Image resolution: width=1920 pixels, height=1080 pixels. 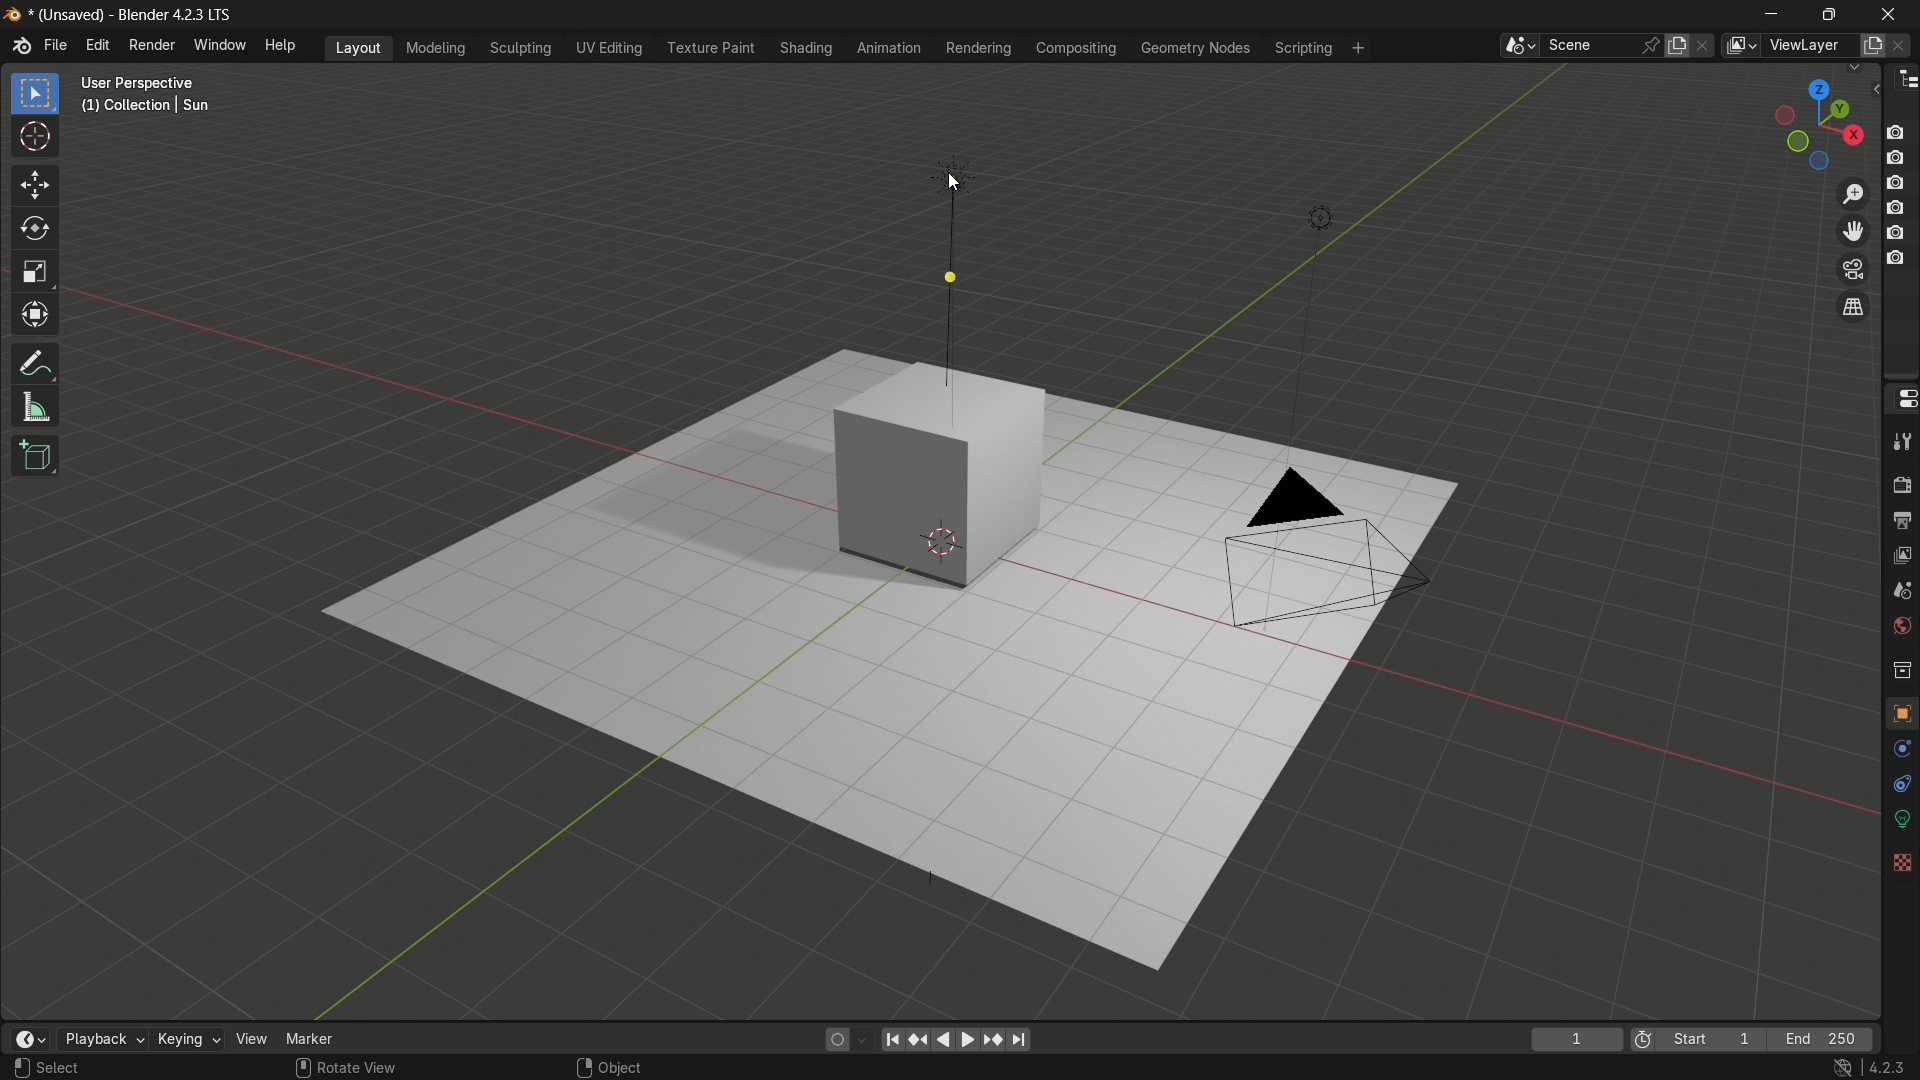 I want to click on (1) Collection | Sun, so click(x=147, y=106).